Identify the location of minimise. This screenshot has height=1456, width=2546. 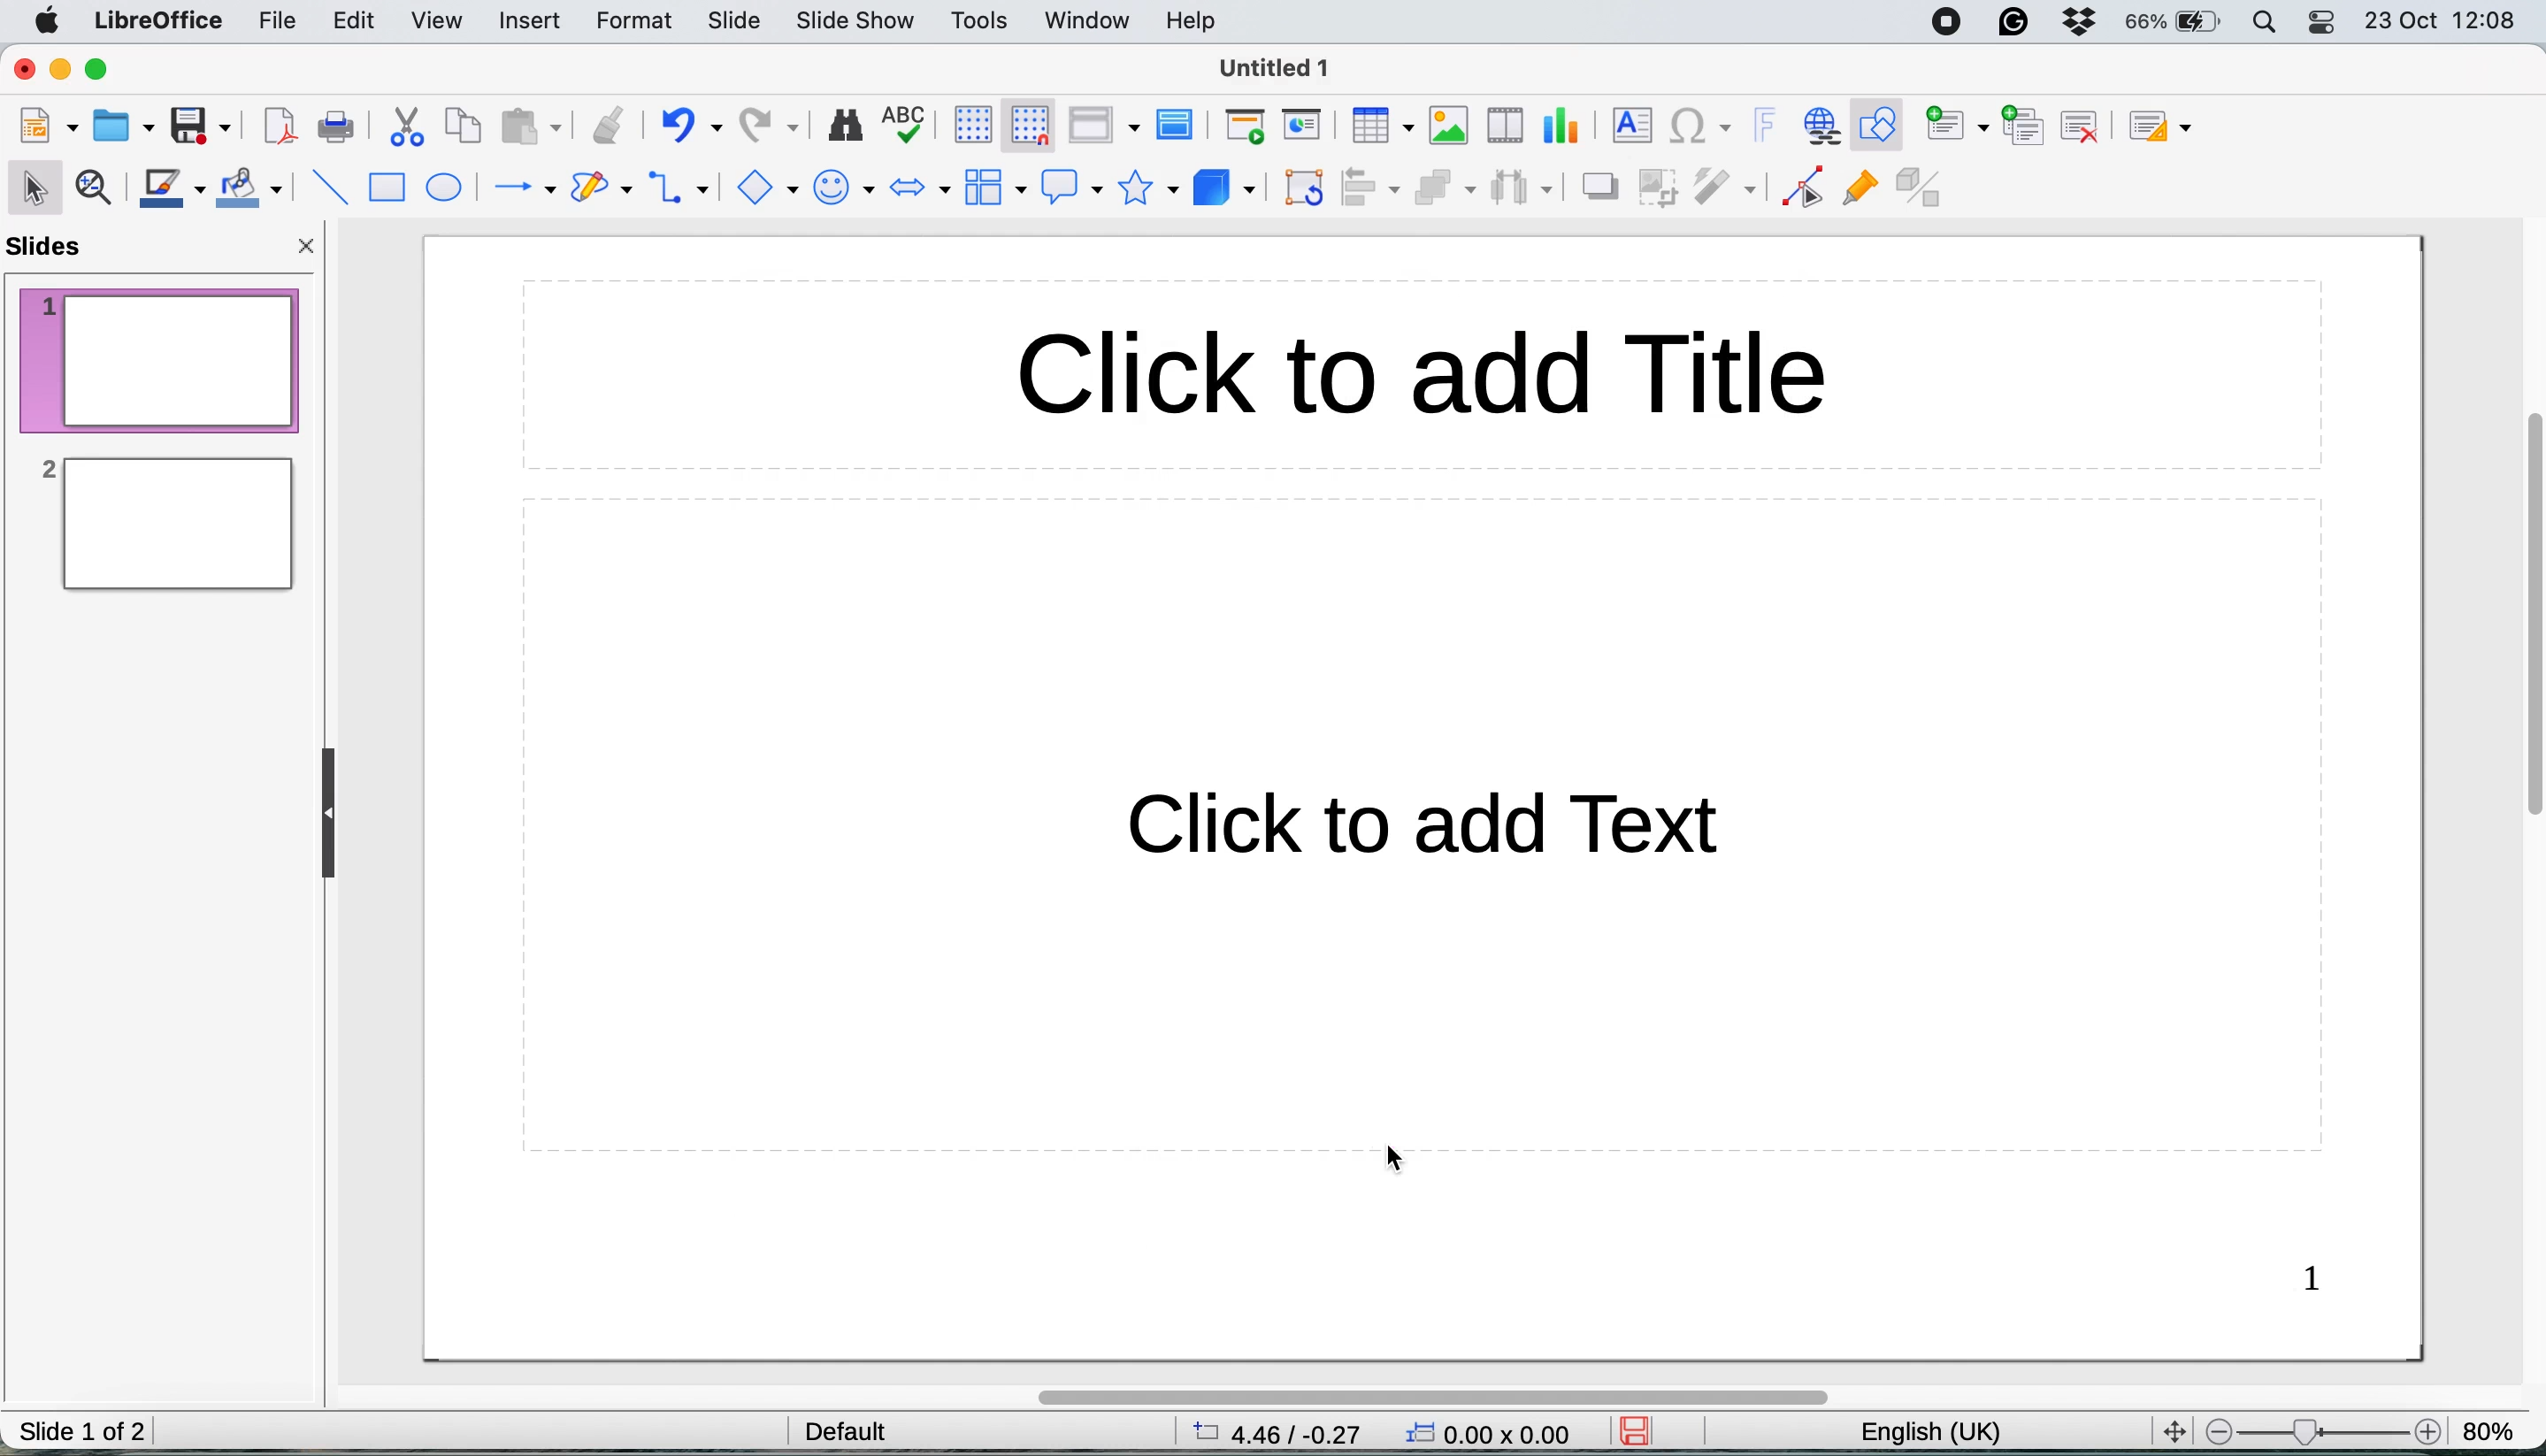
(63, 71).